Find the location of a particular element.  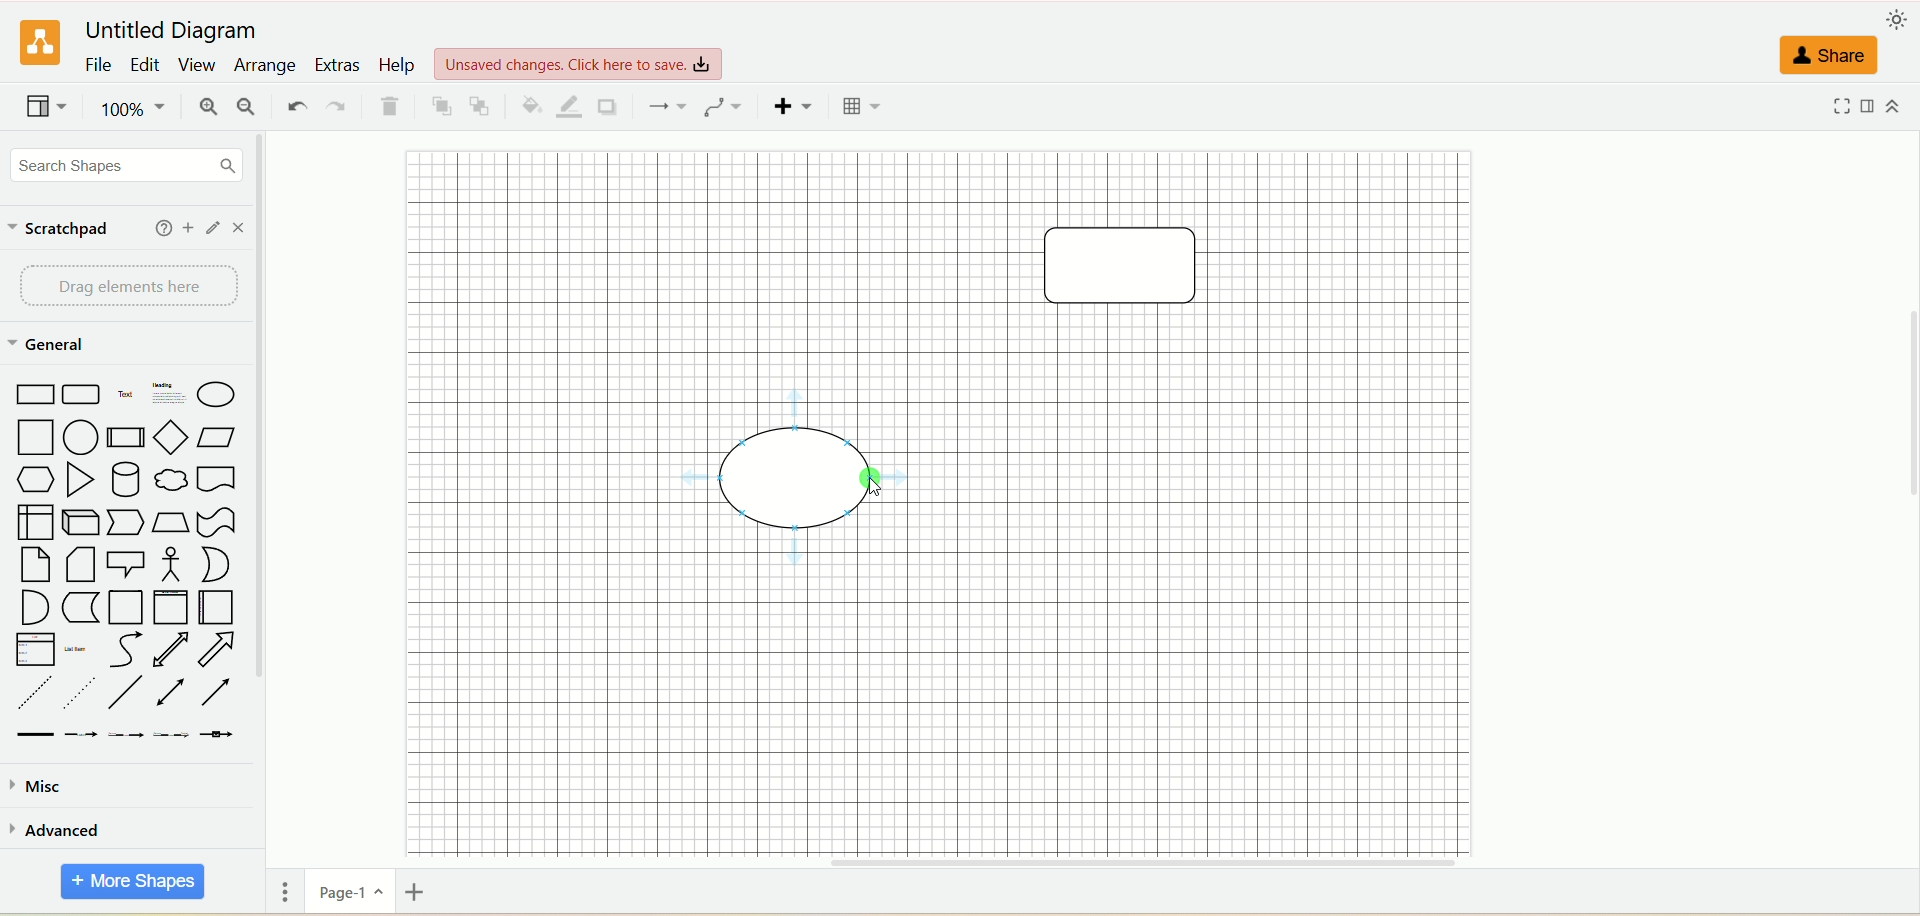

logo is located at coordinates (37, 44).